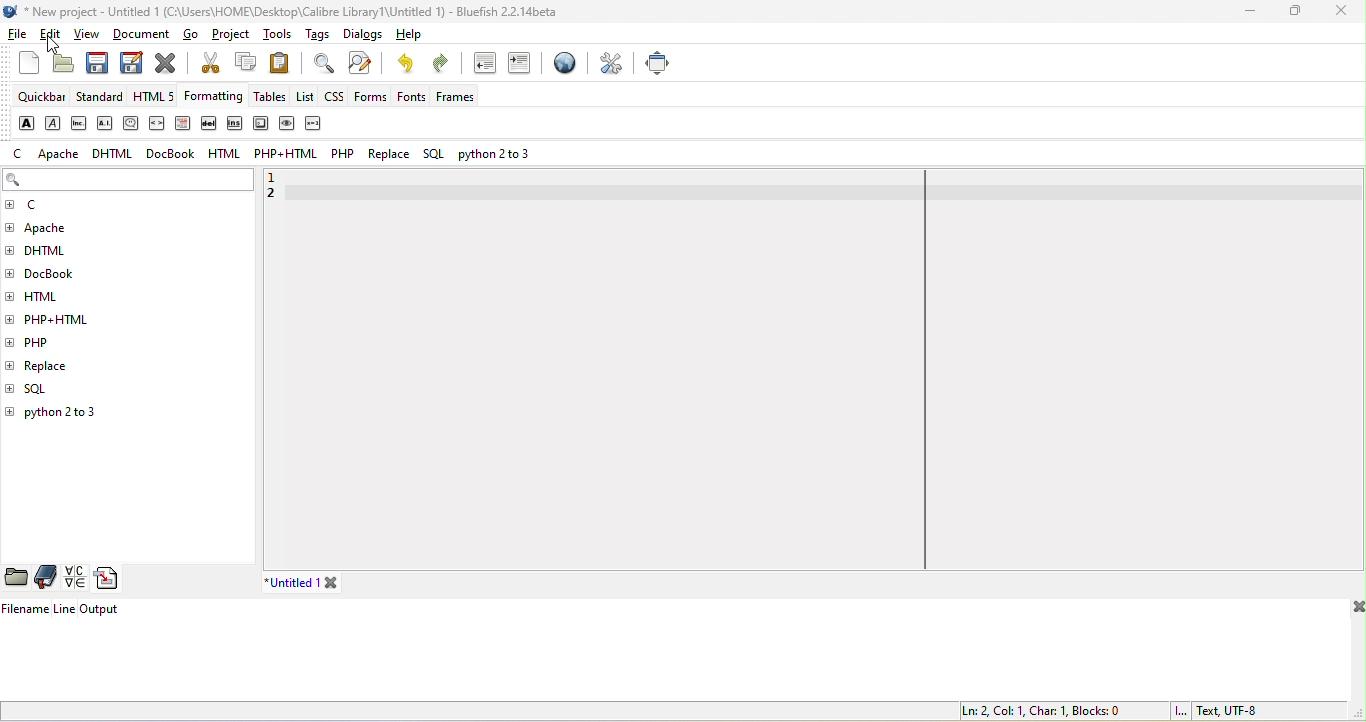  What do you see at coordinates (233, 125) in the screenshot?
I see `insert` at bounding box center [233, 125].